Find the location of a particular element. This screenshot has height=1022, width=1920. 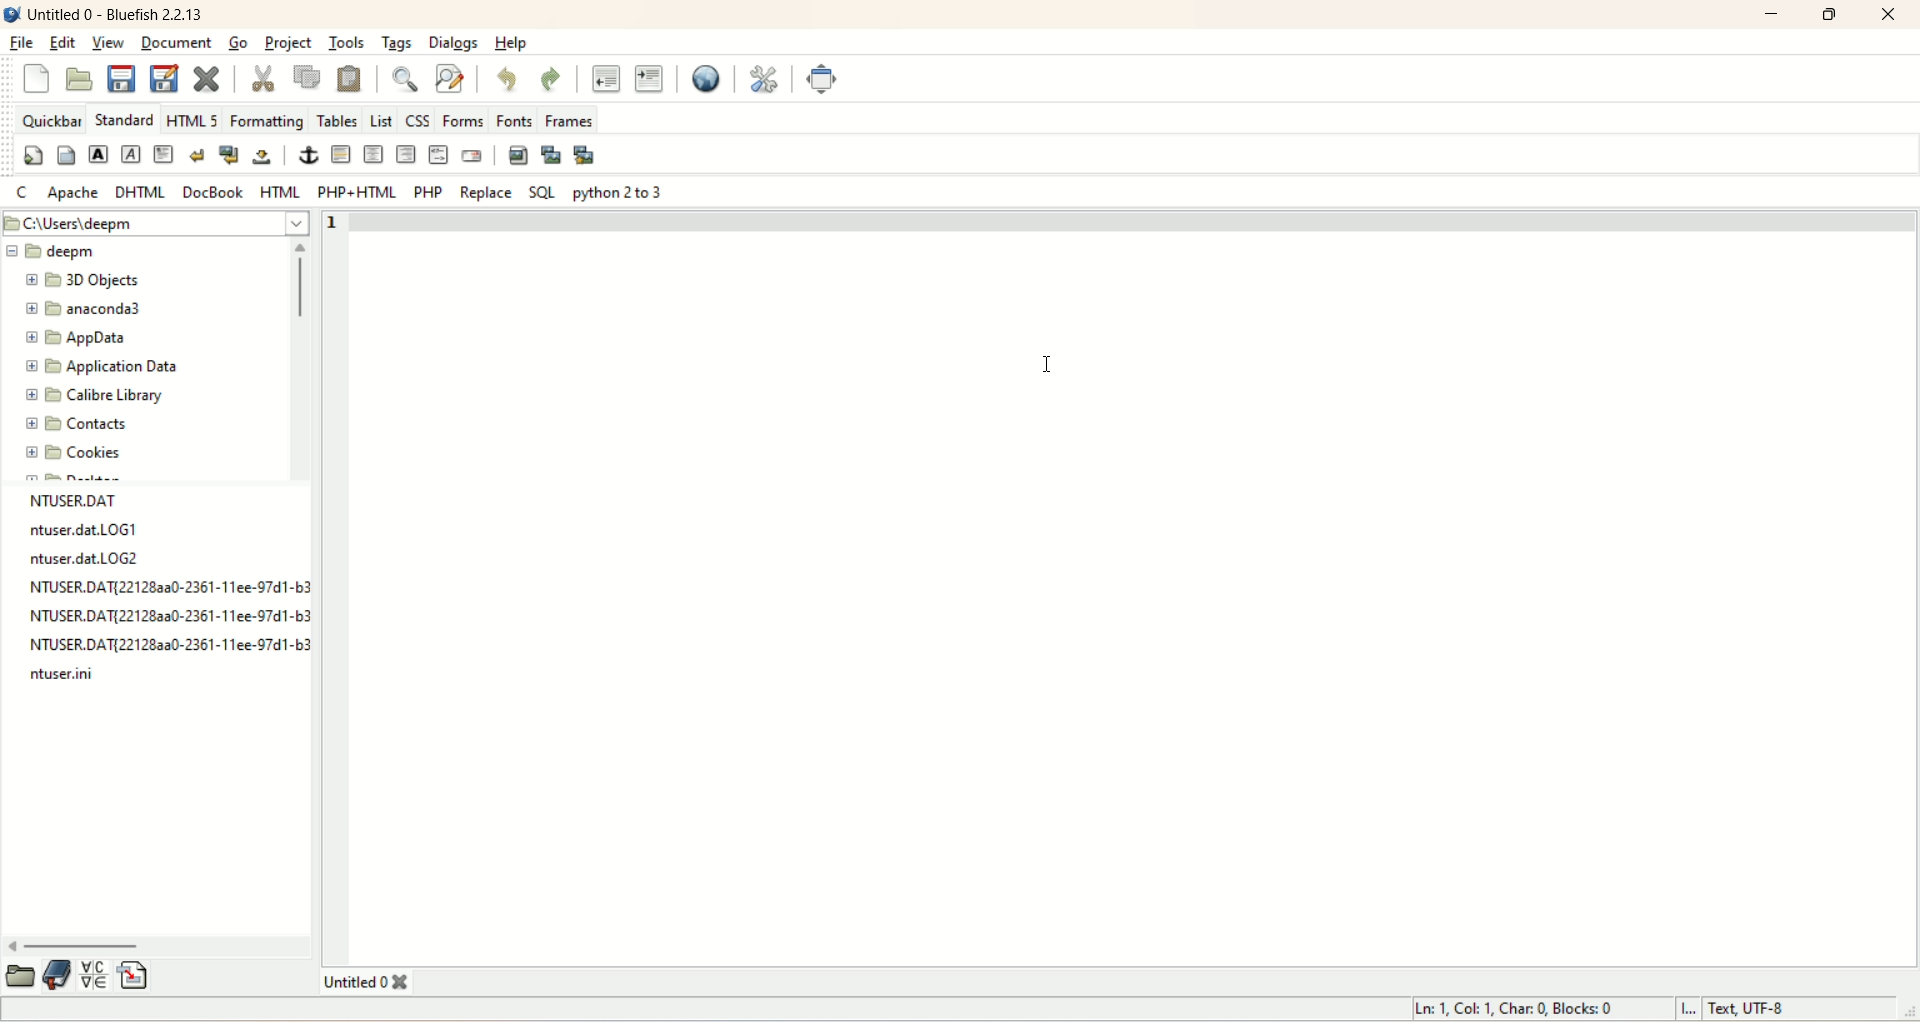

ln, col, char, blocks is located at coordinates (1511, 1009).